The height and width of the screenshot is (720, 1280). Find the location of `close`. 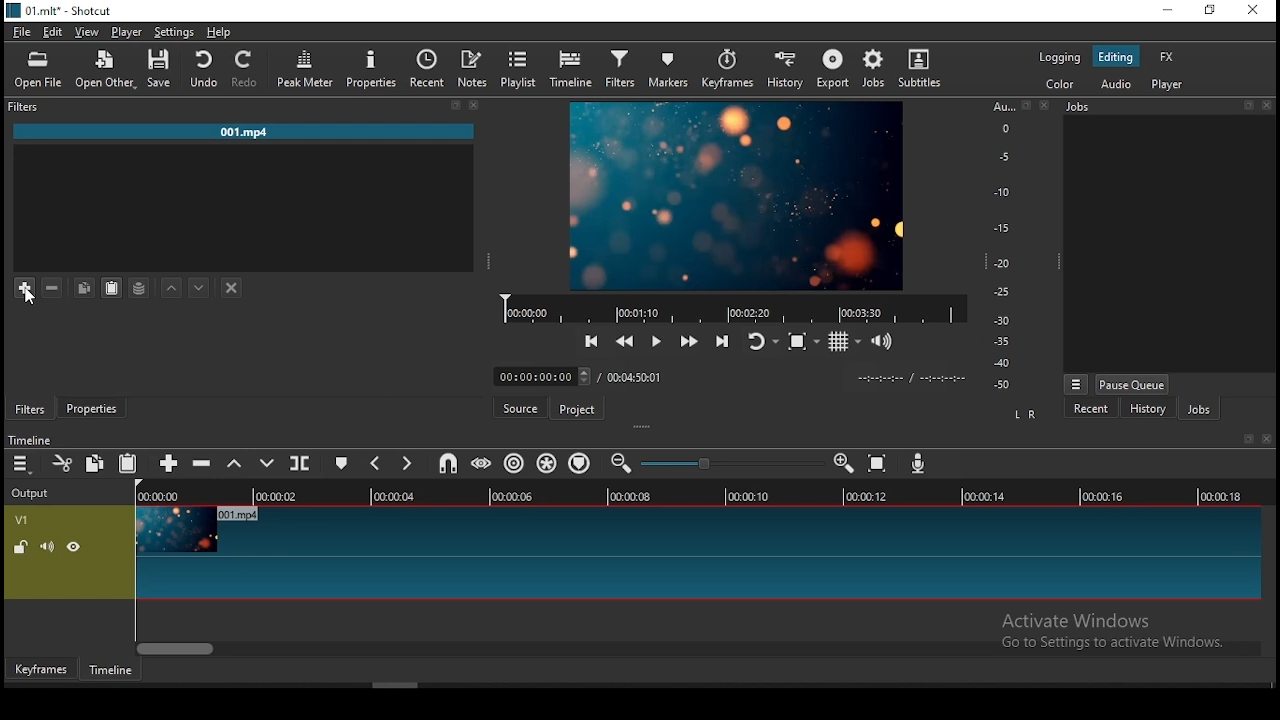

close is located at coordinates (1267, 439).